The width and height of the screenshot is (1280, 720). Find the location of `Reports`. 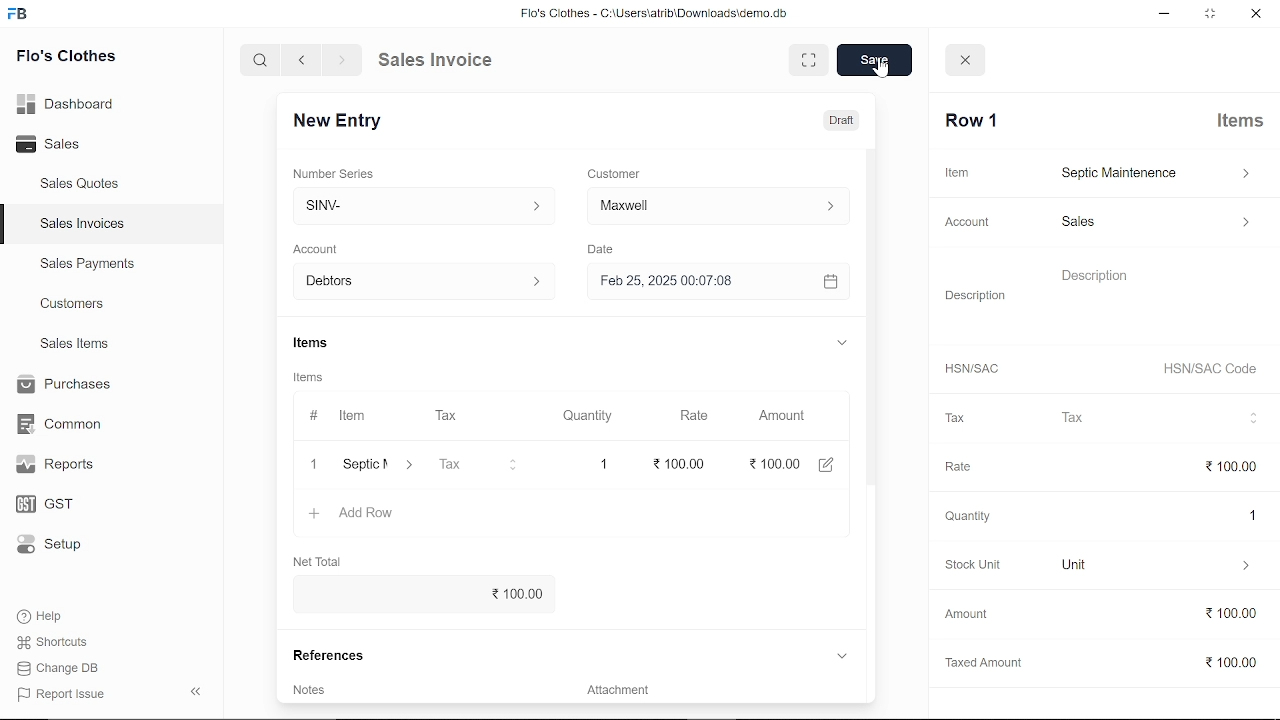

Reports is located at coordinates (60, 465).